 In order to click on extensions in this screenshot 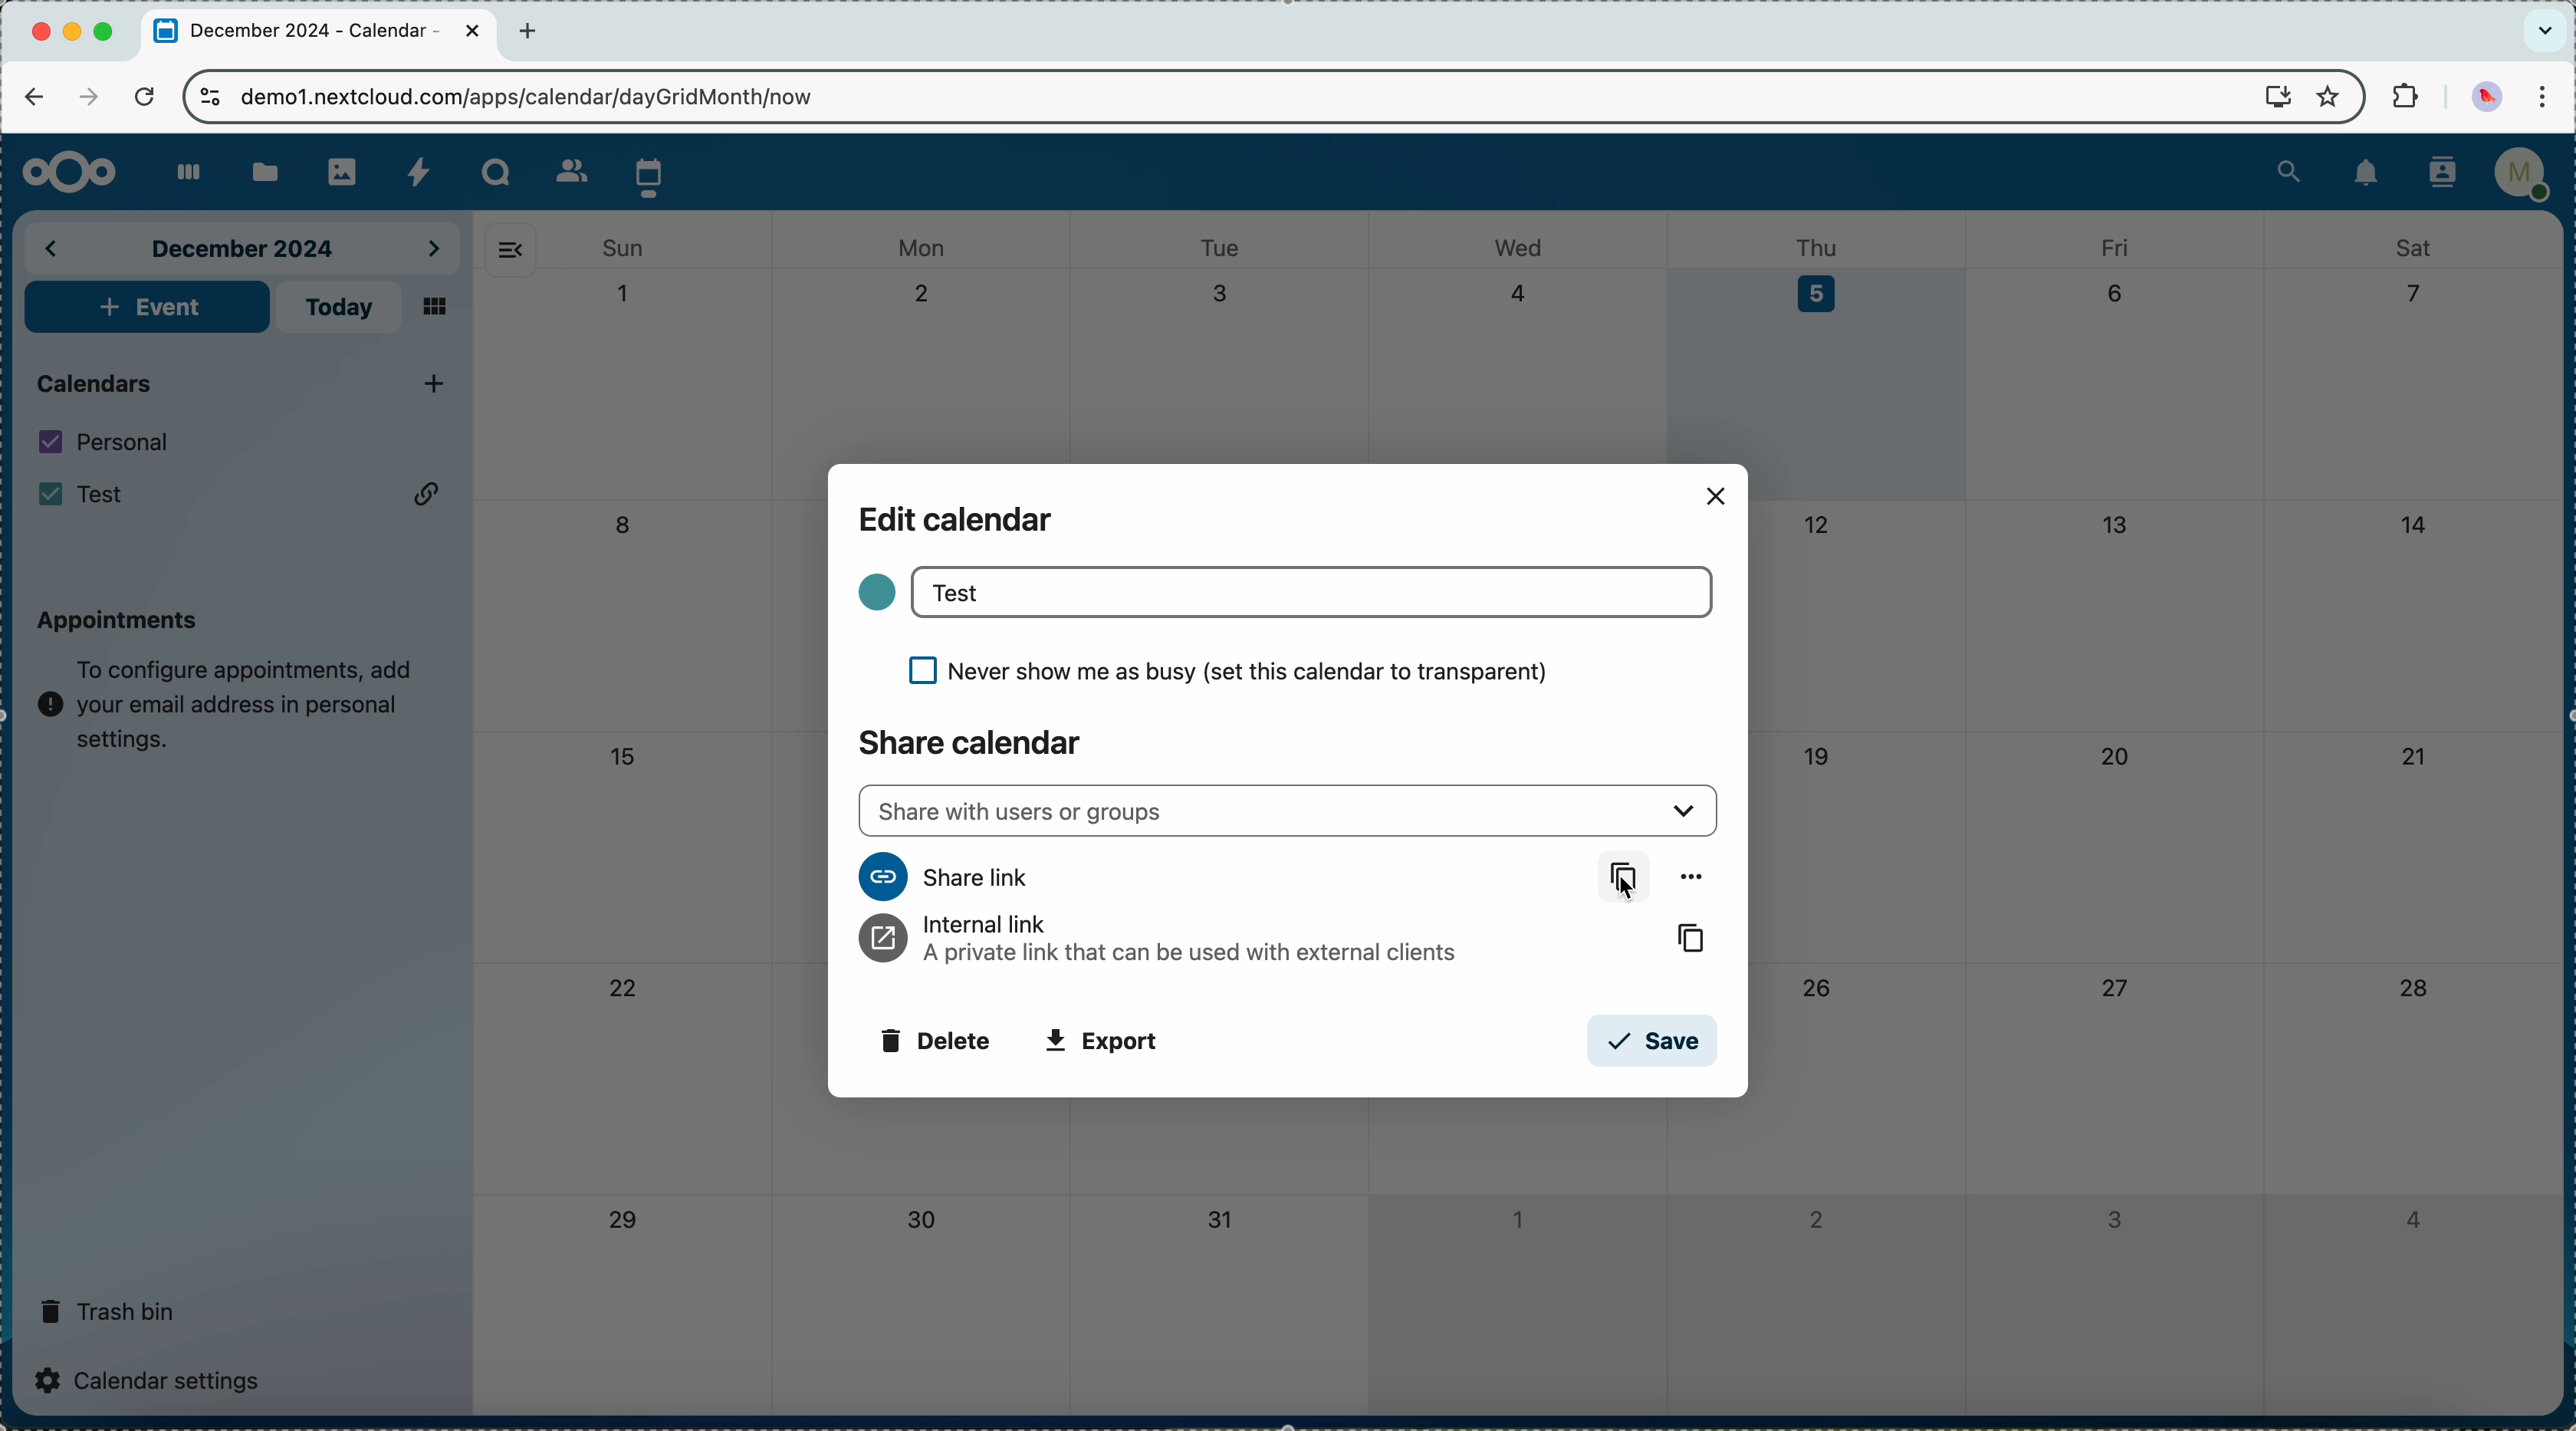, I will do `click(2402, 98)`.